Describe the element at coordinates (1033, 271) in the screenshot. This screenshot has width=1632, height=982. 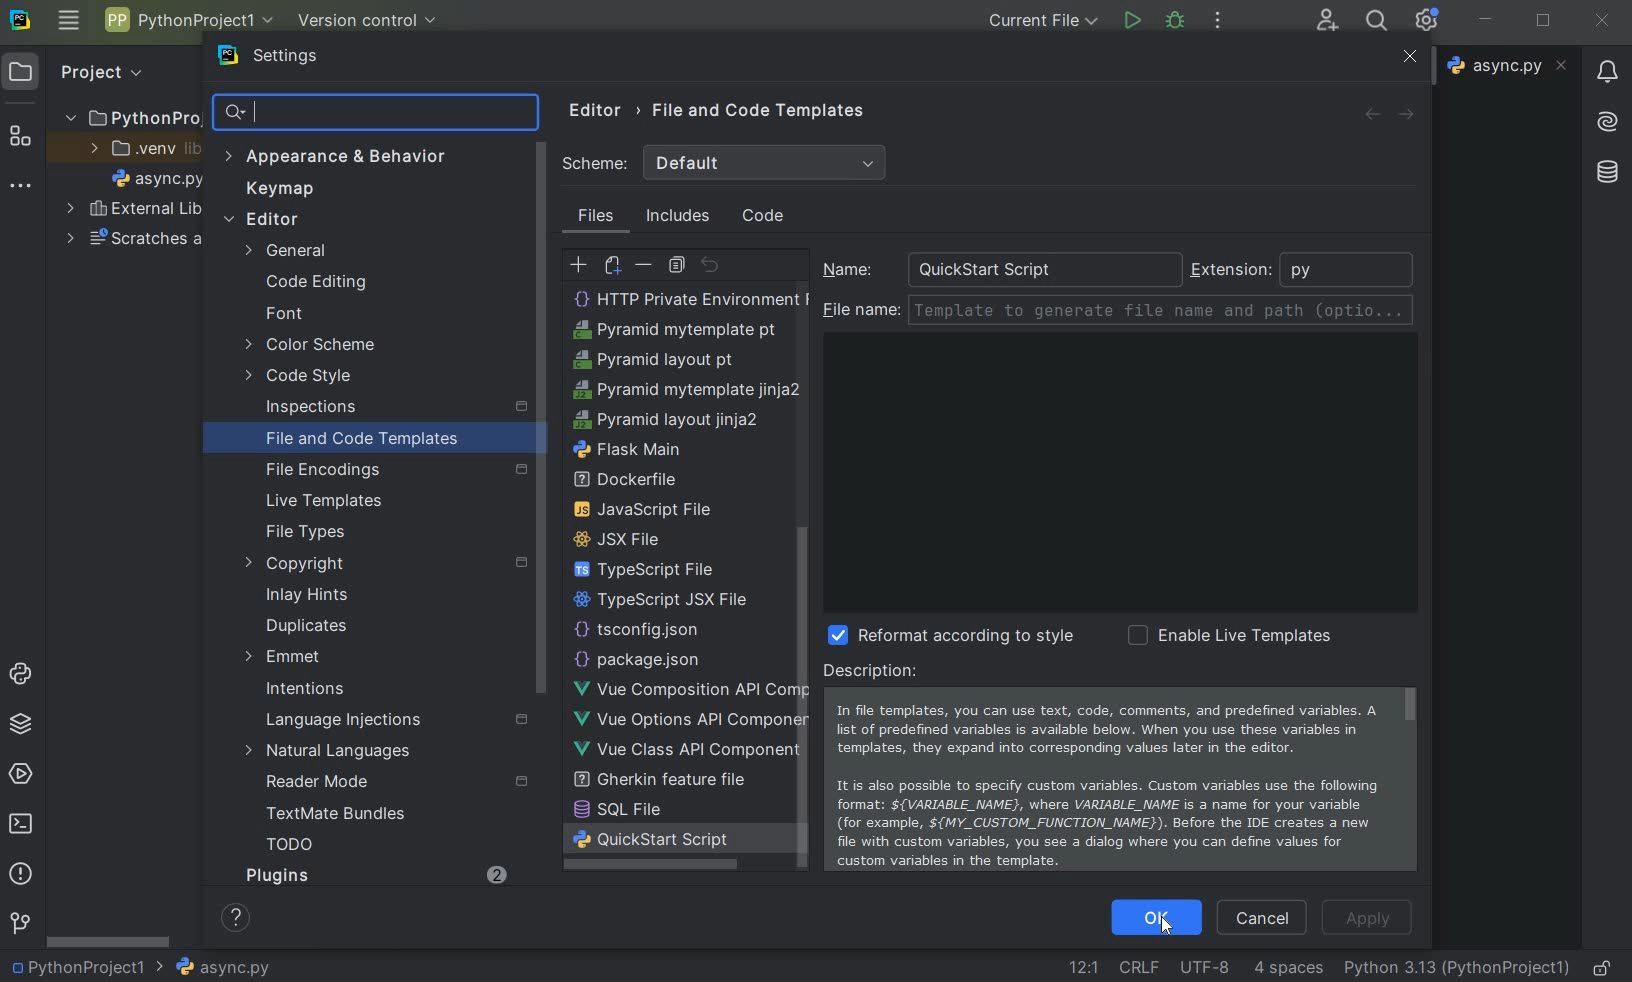
I see `QuickStart Script` at that location.